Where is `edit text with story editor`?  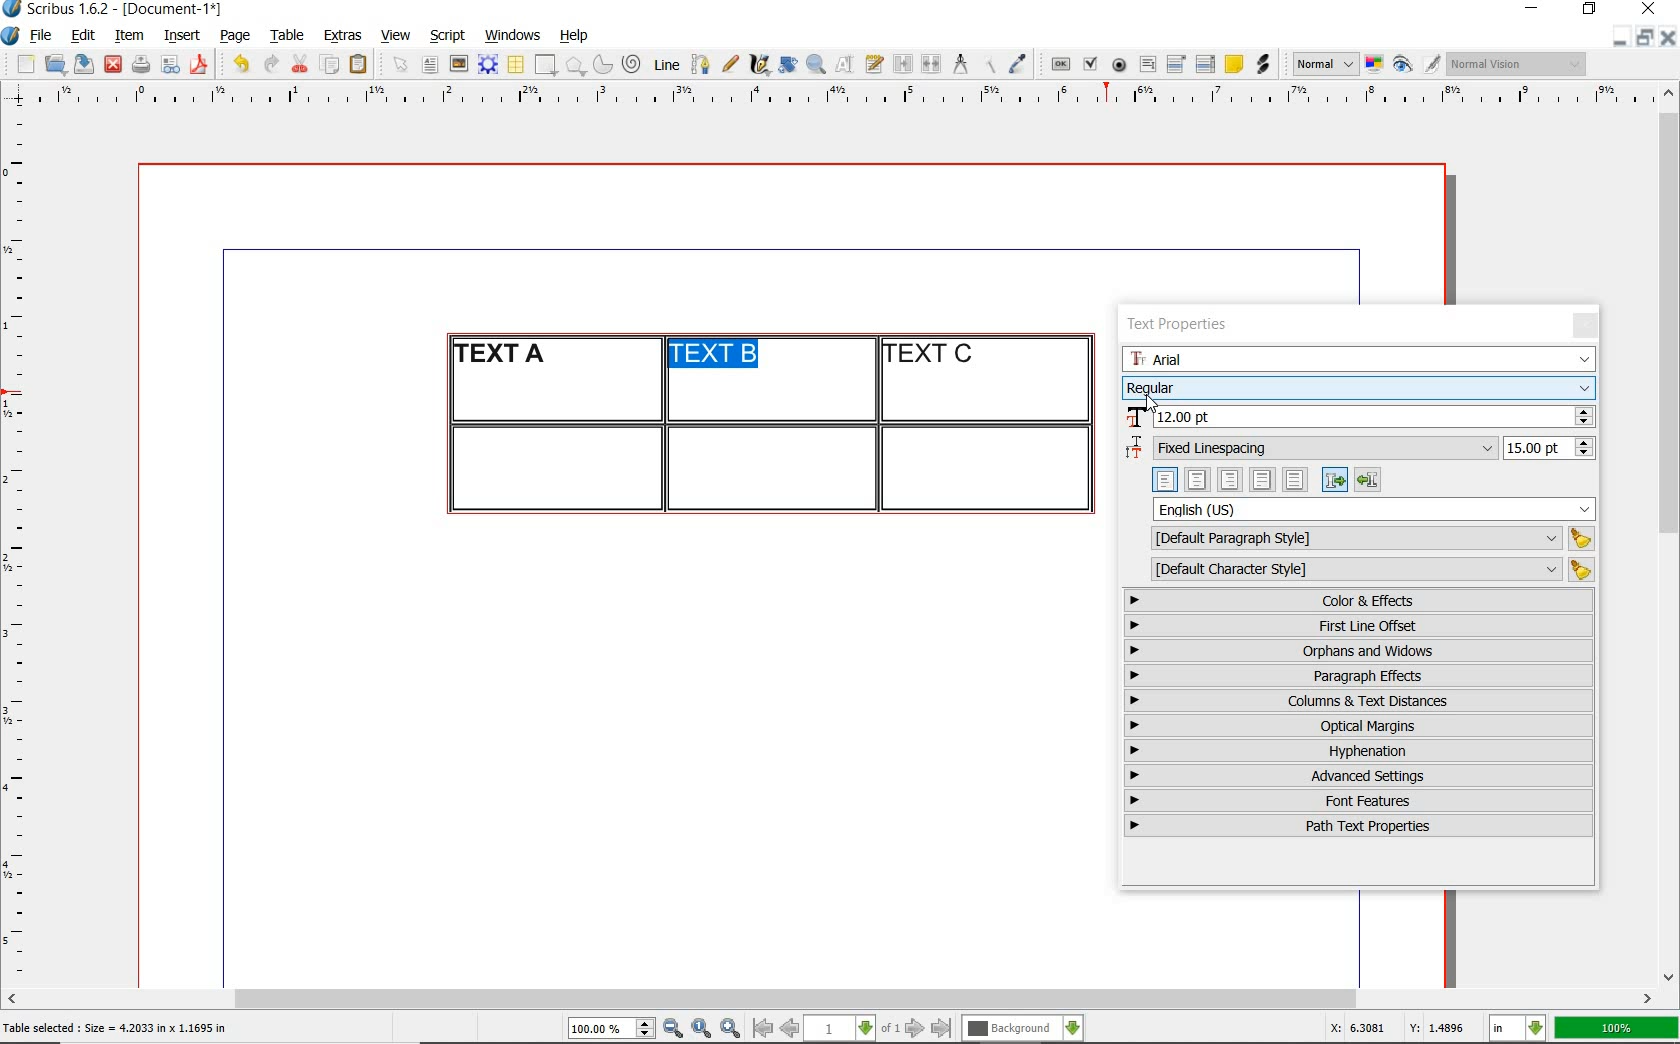 edit text with story editor is located at coordinates (874, 63).